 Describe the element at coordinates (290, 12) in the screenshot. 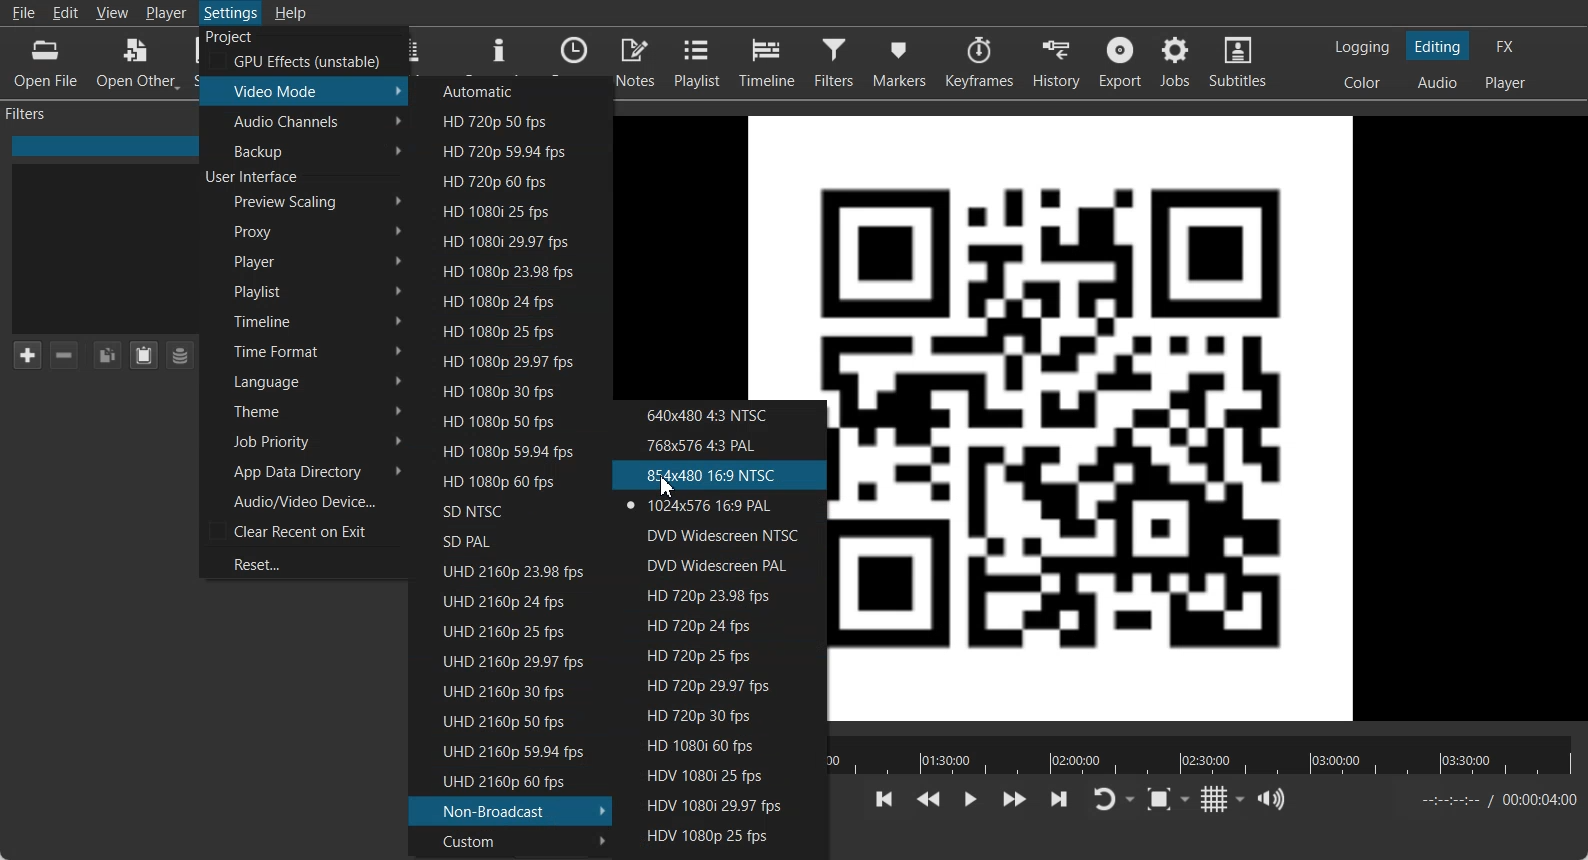

I see `Help` at that location.